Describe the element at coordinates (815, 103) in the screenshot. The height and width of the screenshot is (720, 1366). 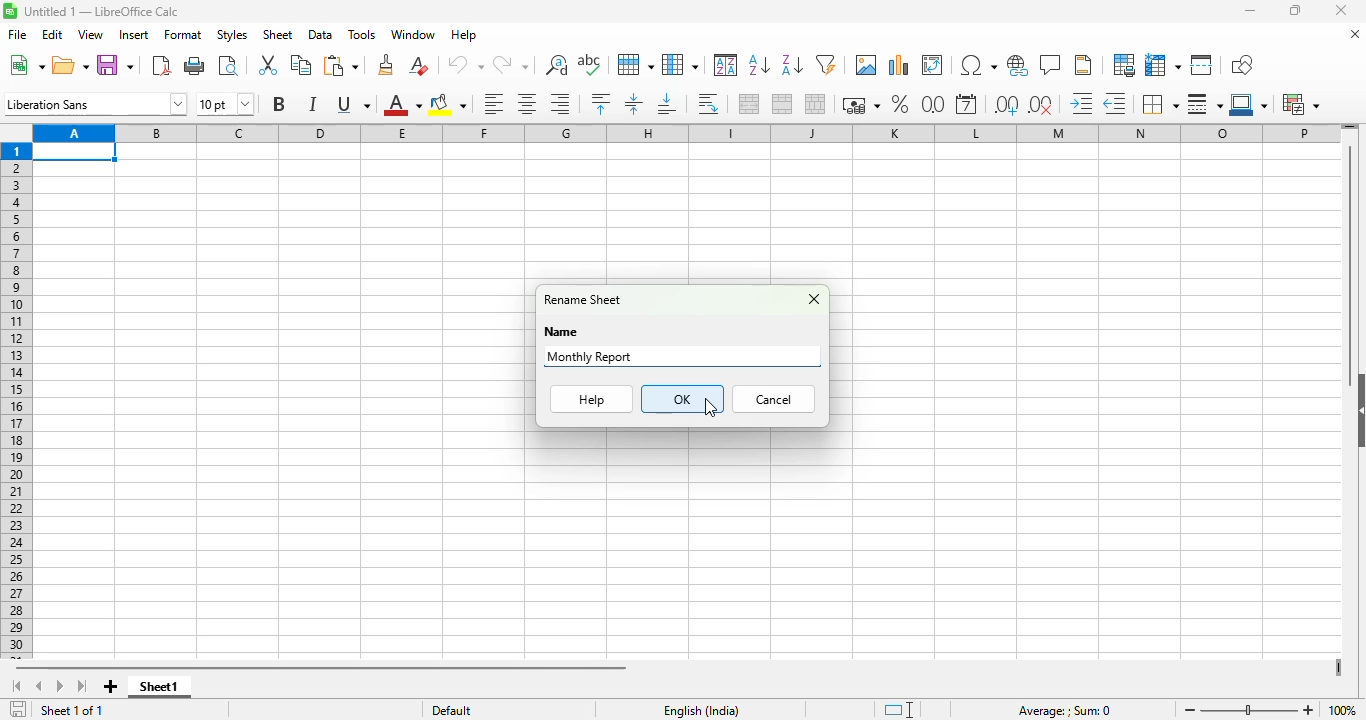
I see `unmerge cells` at that location.